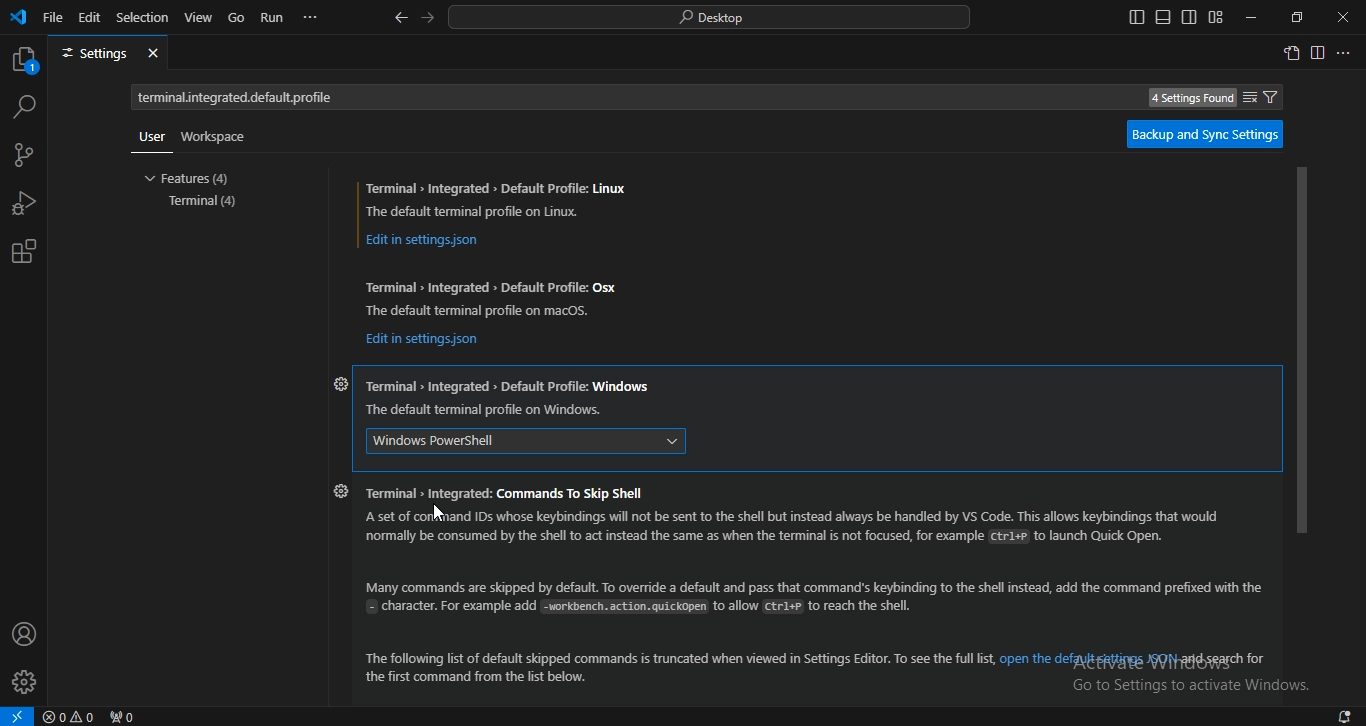 This screenshot has height=726, width=1366. I want to click on settings, so click(341, 492).